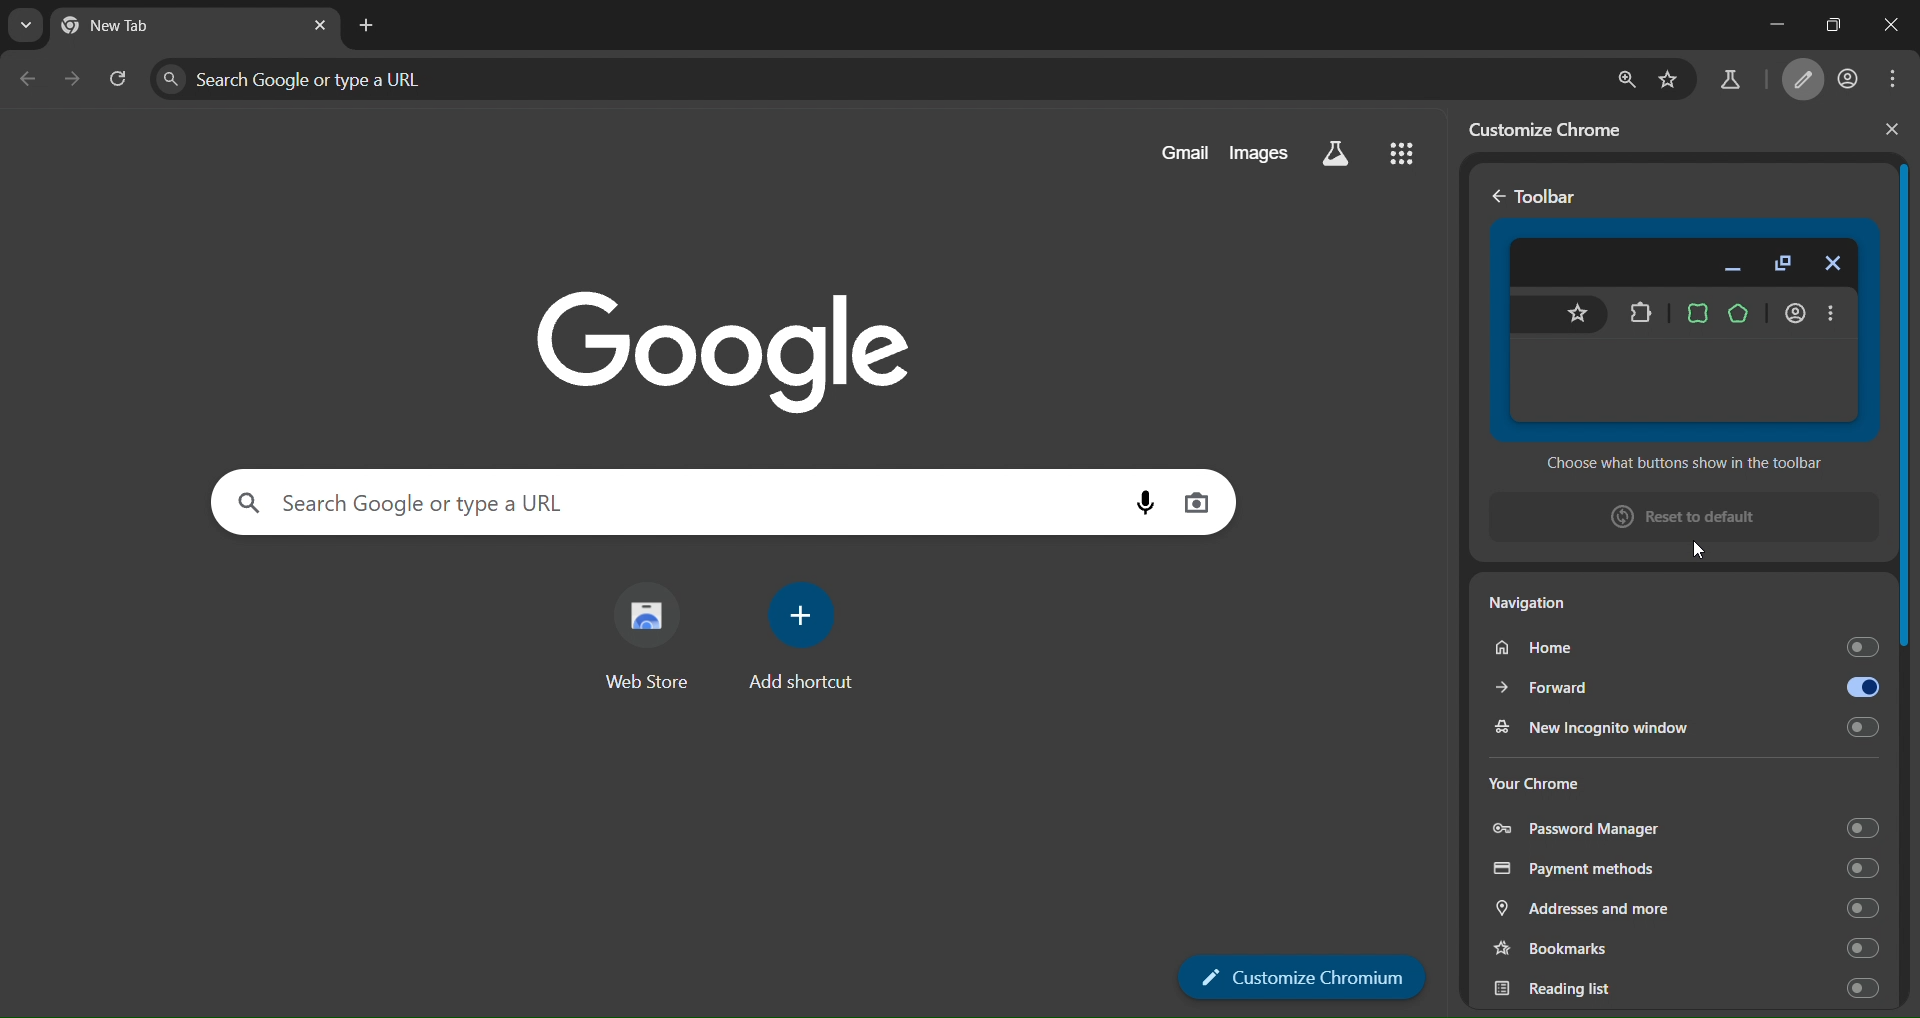 Image resolution: width=1920 pixels, height=1018 pixels. Describe the element at coordinates (1768, 17) in the screenshot. I see `minimize` at that location.